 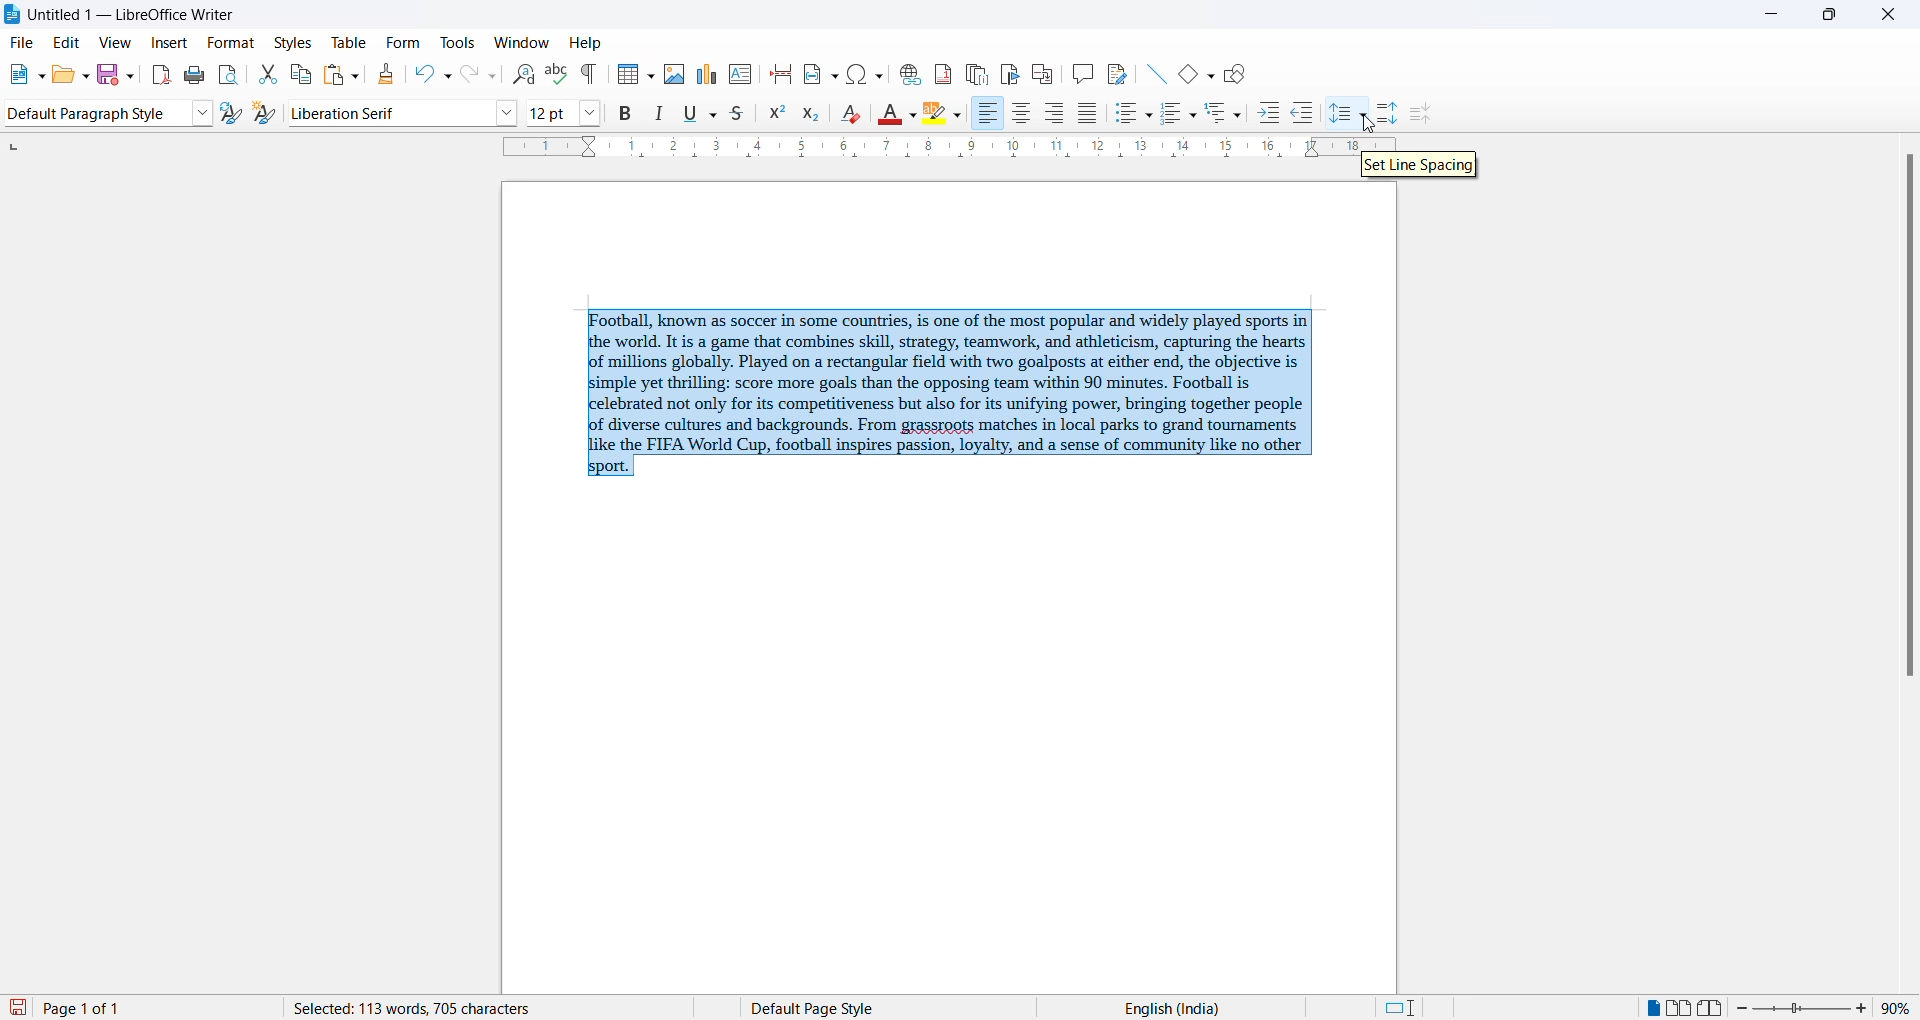 I want to click on paste, so click(x=333, y=75).